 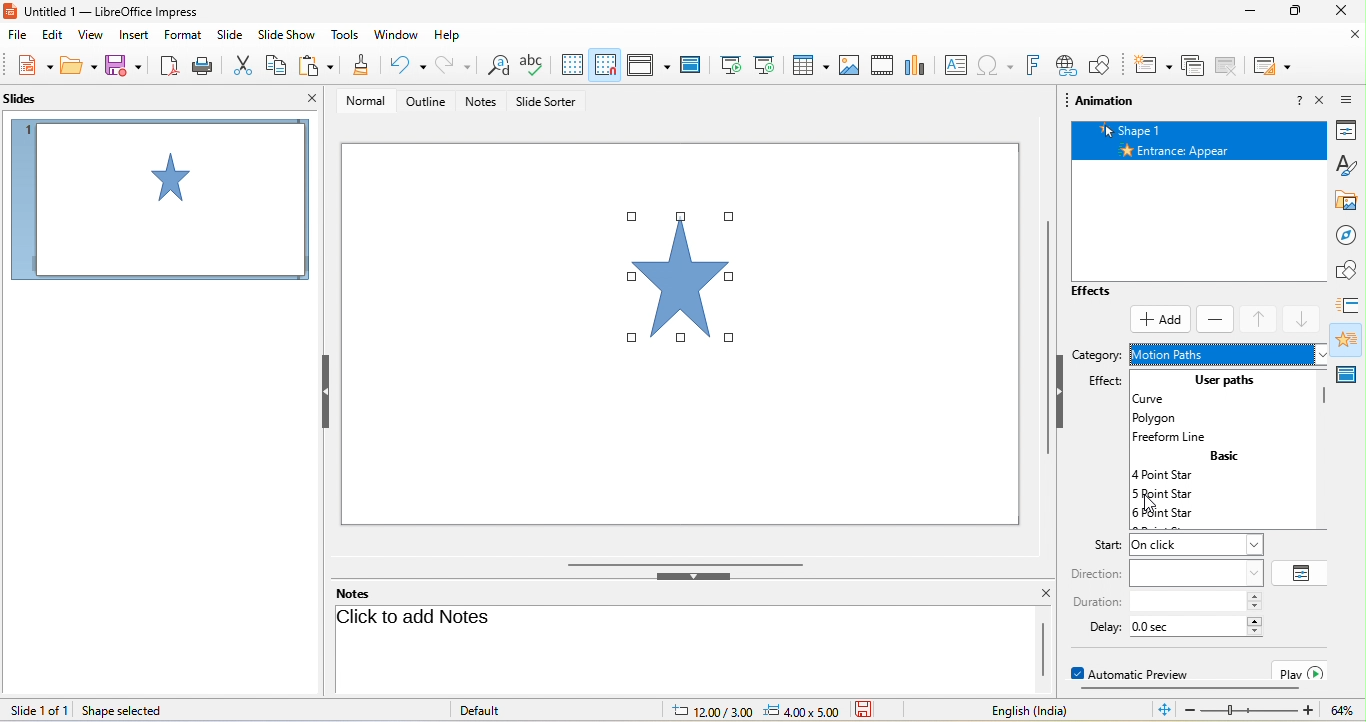 What do you see at coordinates (1189, 626) in the screenshot?
I see `input delay` at bounding box center [1189, 626].